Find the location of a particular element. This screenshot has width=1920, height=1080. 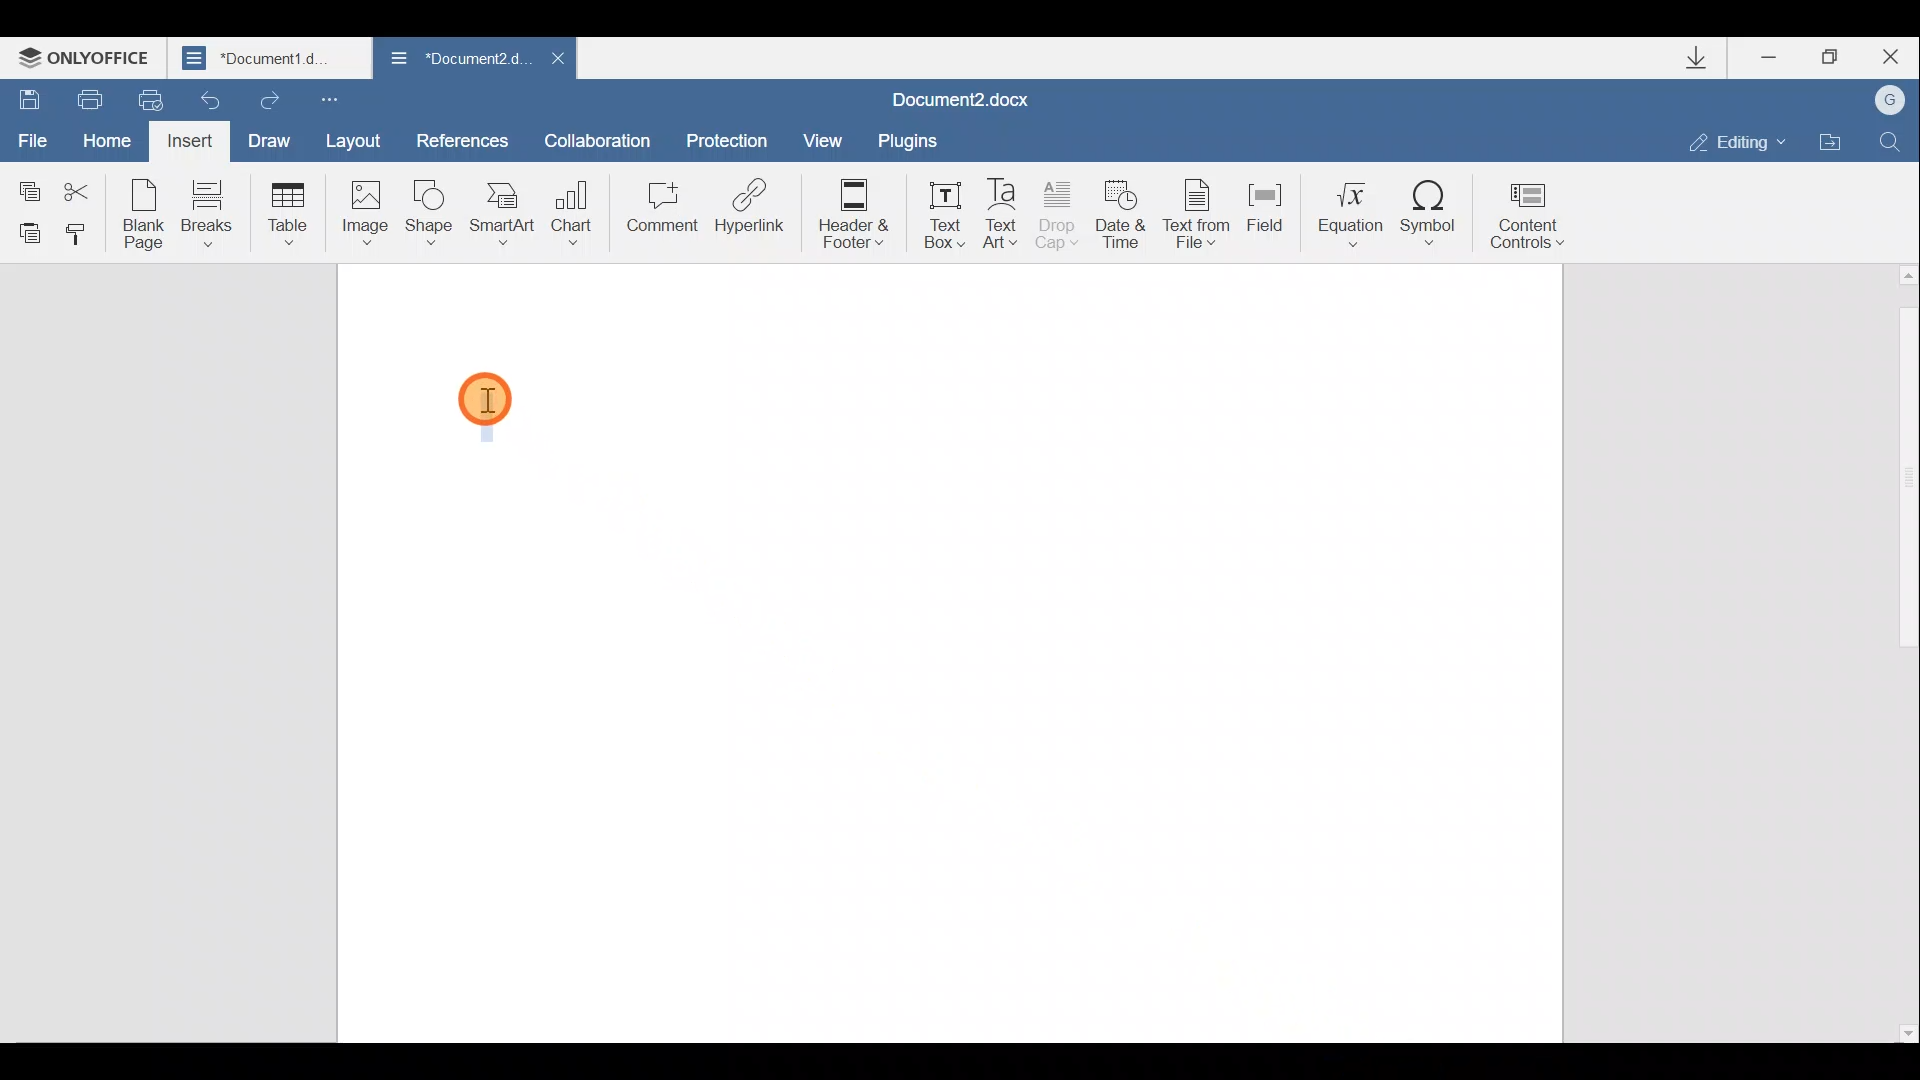

Document2.docx is located at coordinates (961, 99).